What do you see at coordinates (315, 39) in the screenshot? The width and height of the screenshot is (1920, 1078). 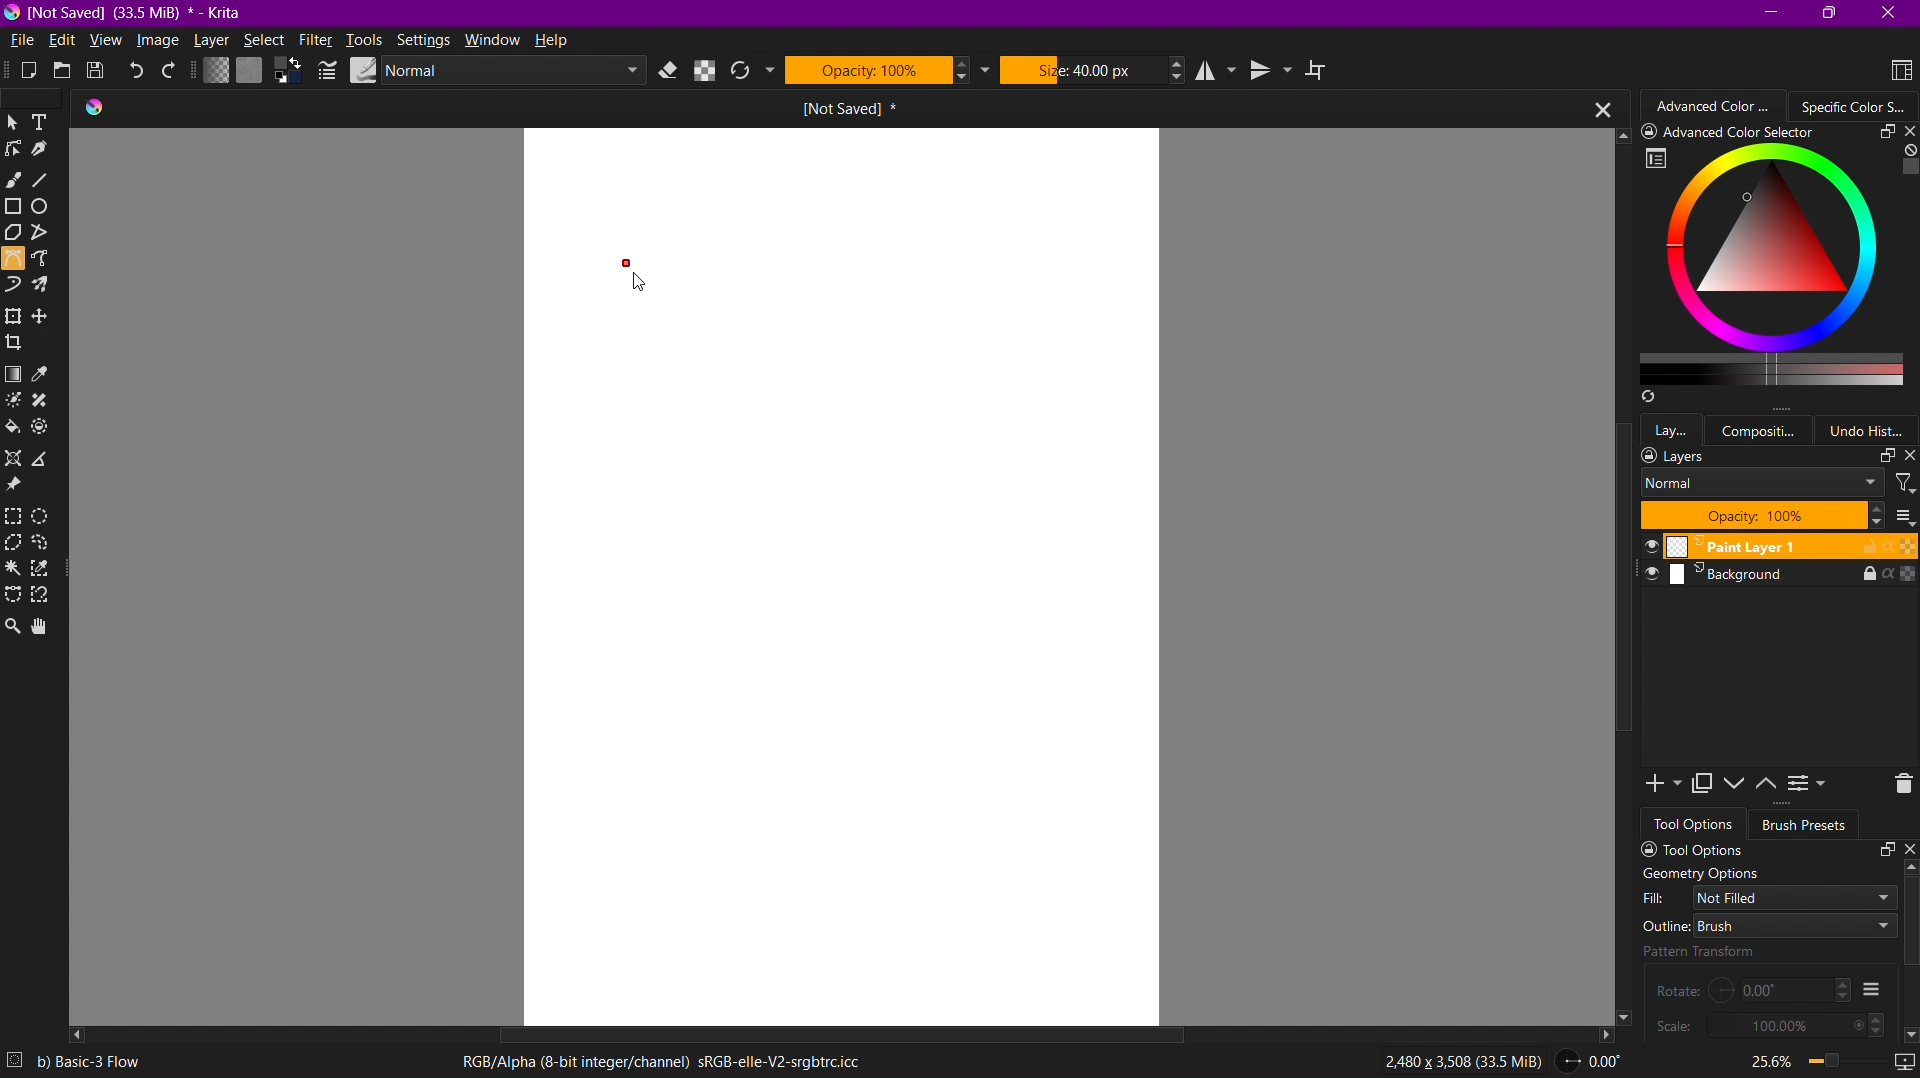 I see `Filter` at bounding box center [315, 39].